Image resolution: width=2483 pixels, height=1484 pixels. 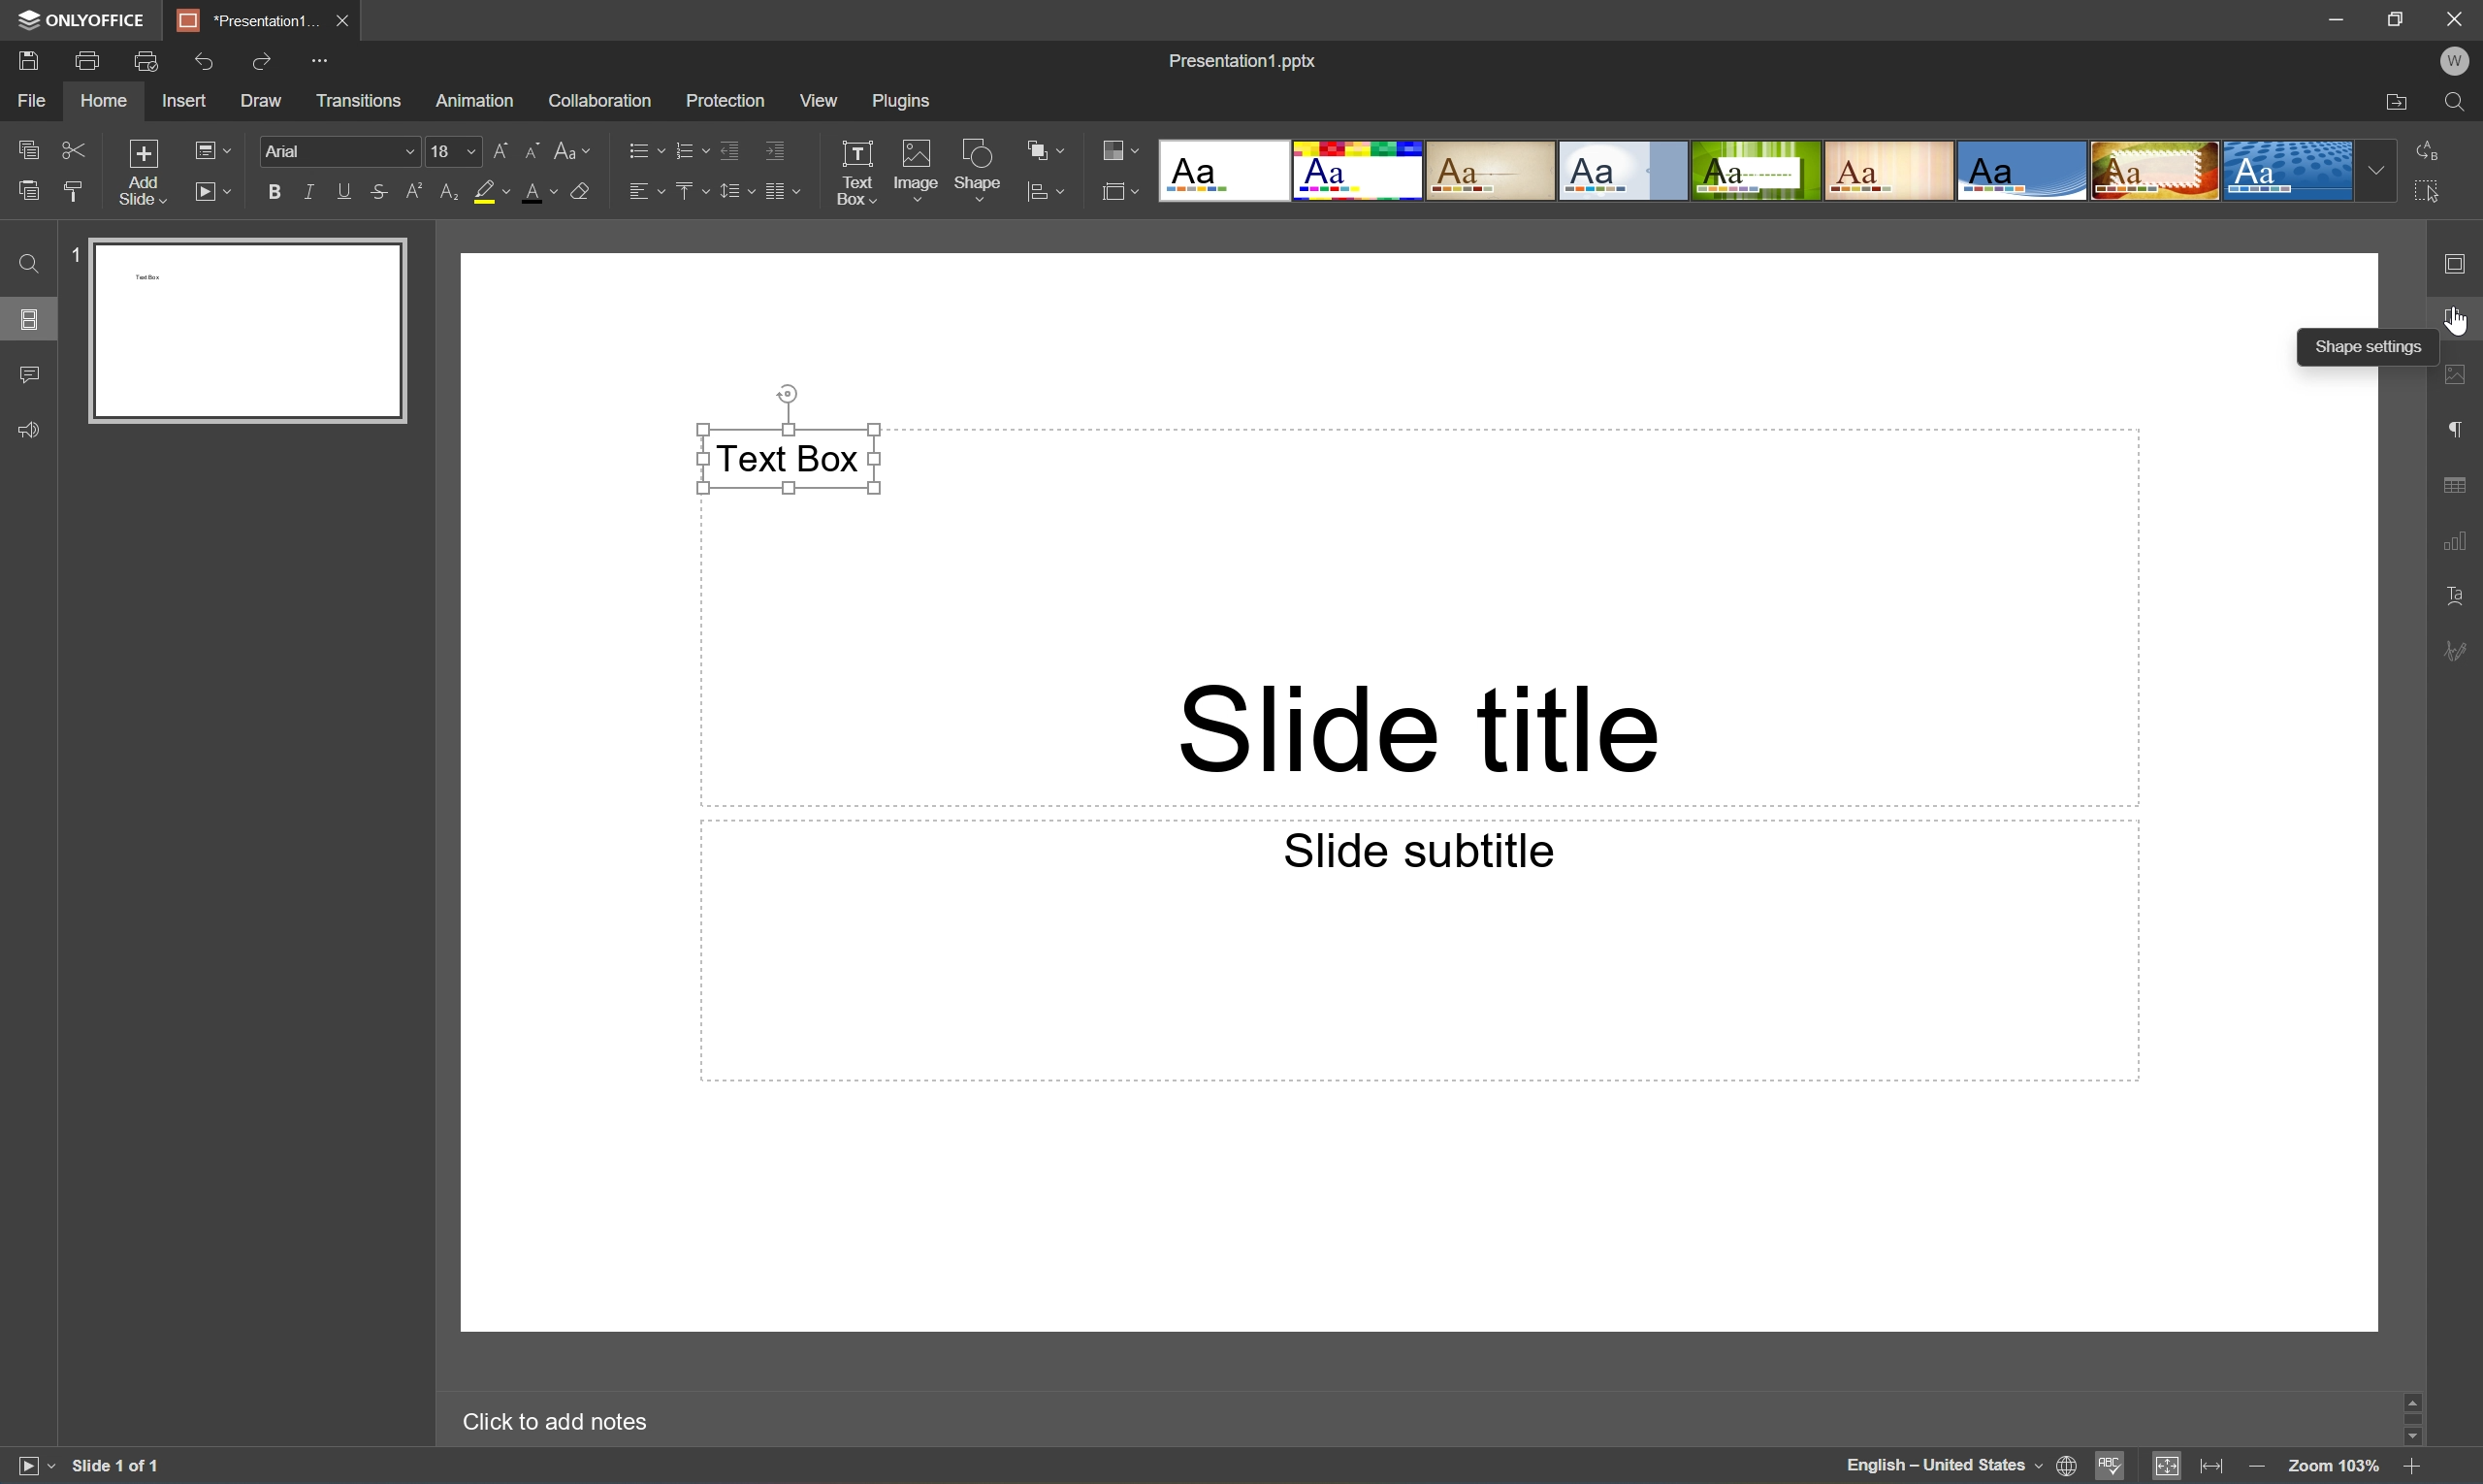 I want to click on Copy, so click(x=25, y=149).